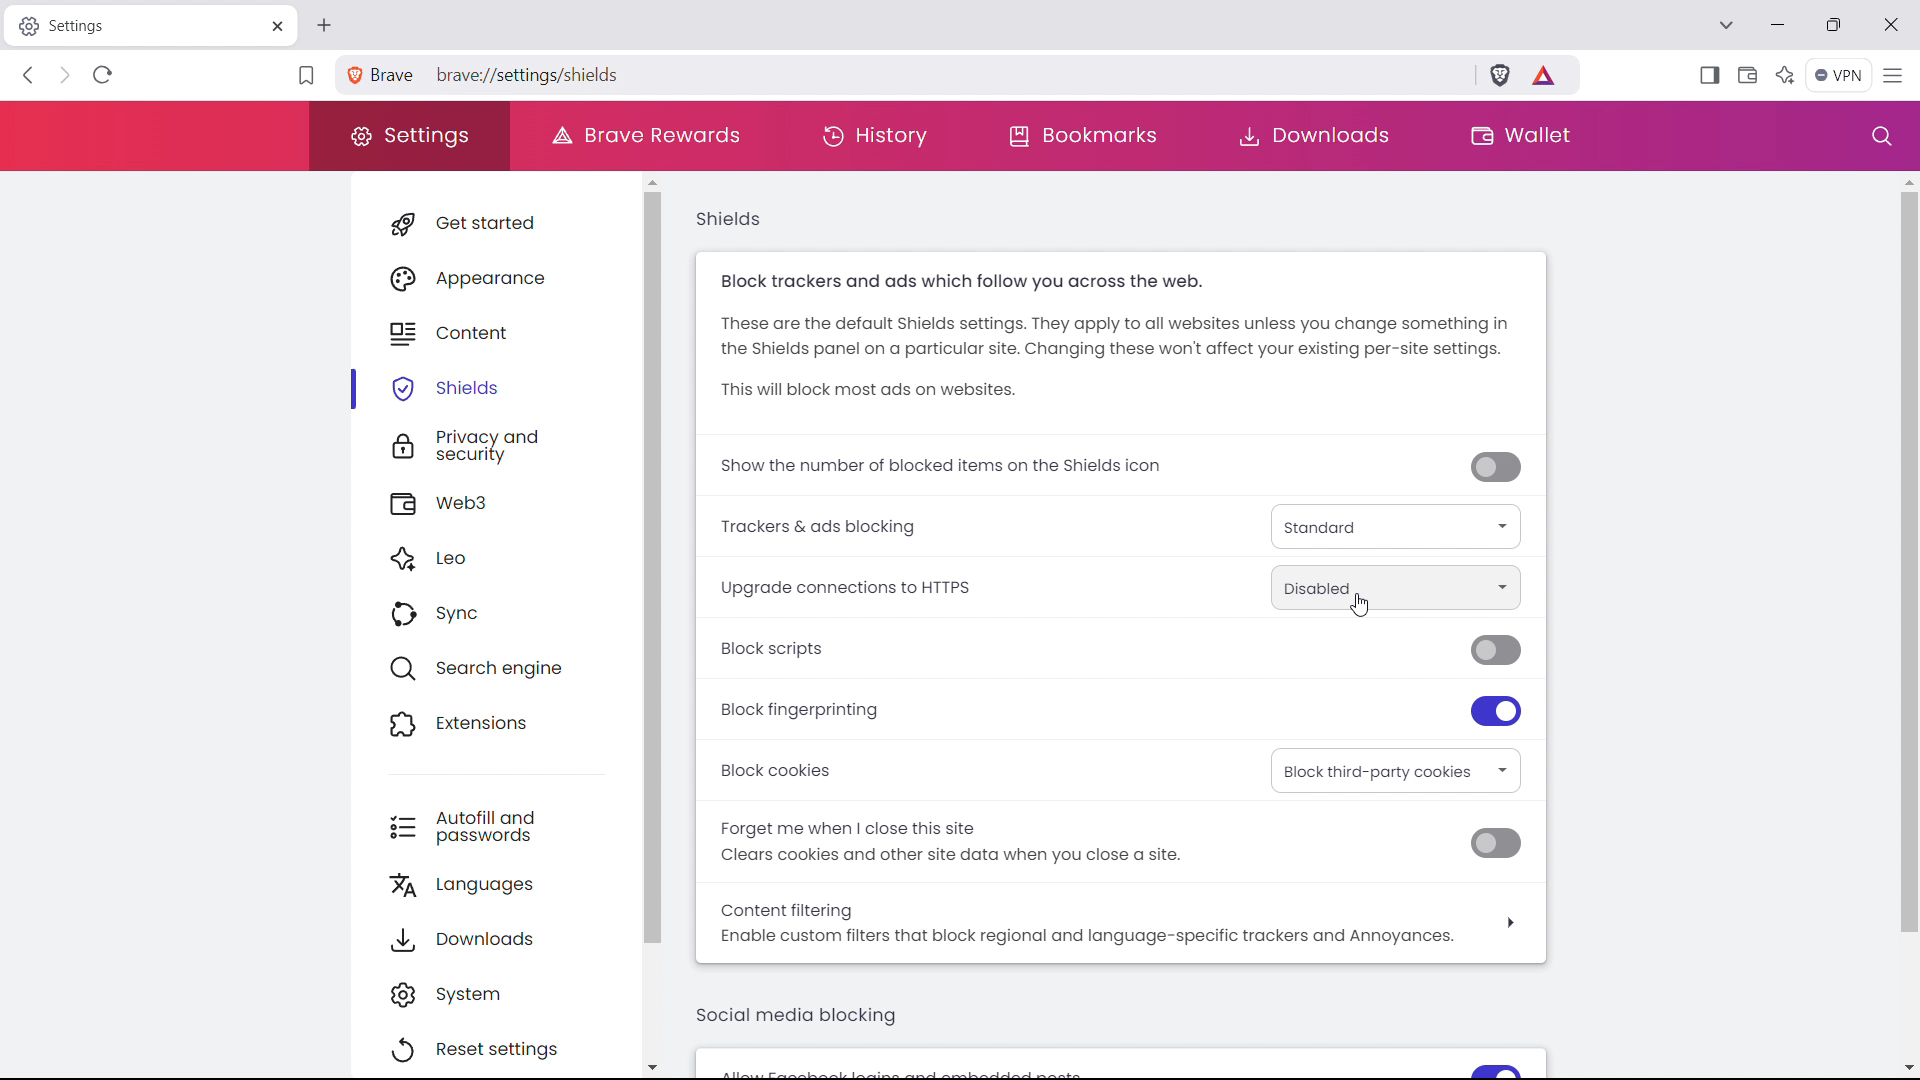 This screenshot has width=1920, height=1080. What do you see at coordinates (1395, 527) in the screenshot?
I see `trackers & ads blocking type` at bounding box center [1395, 527].